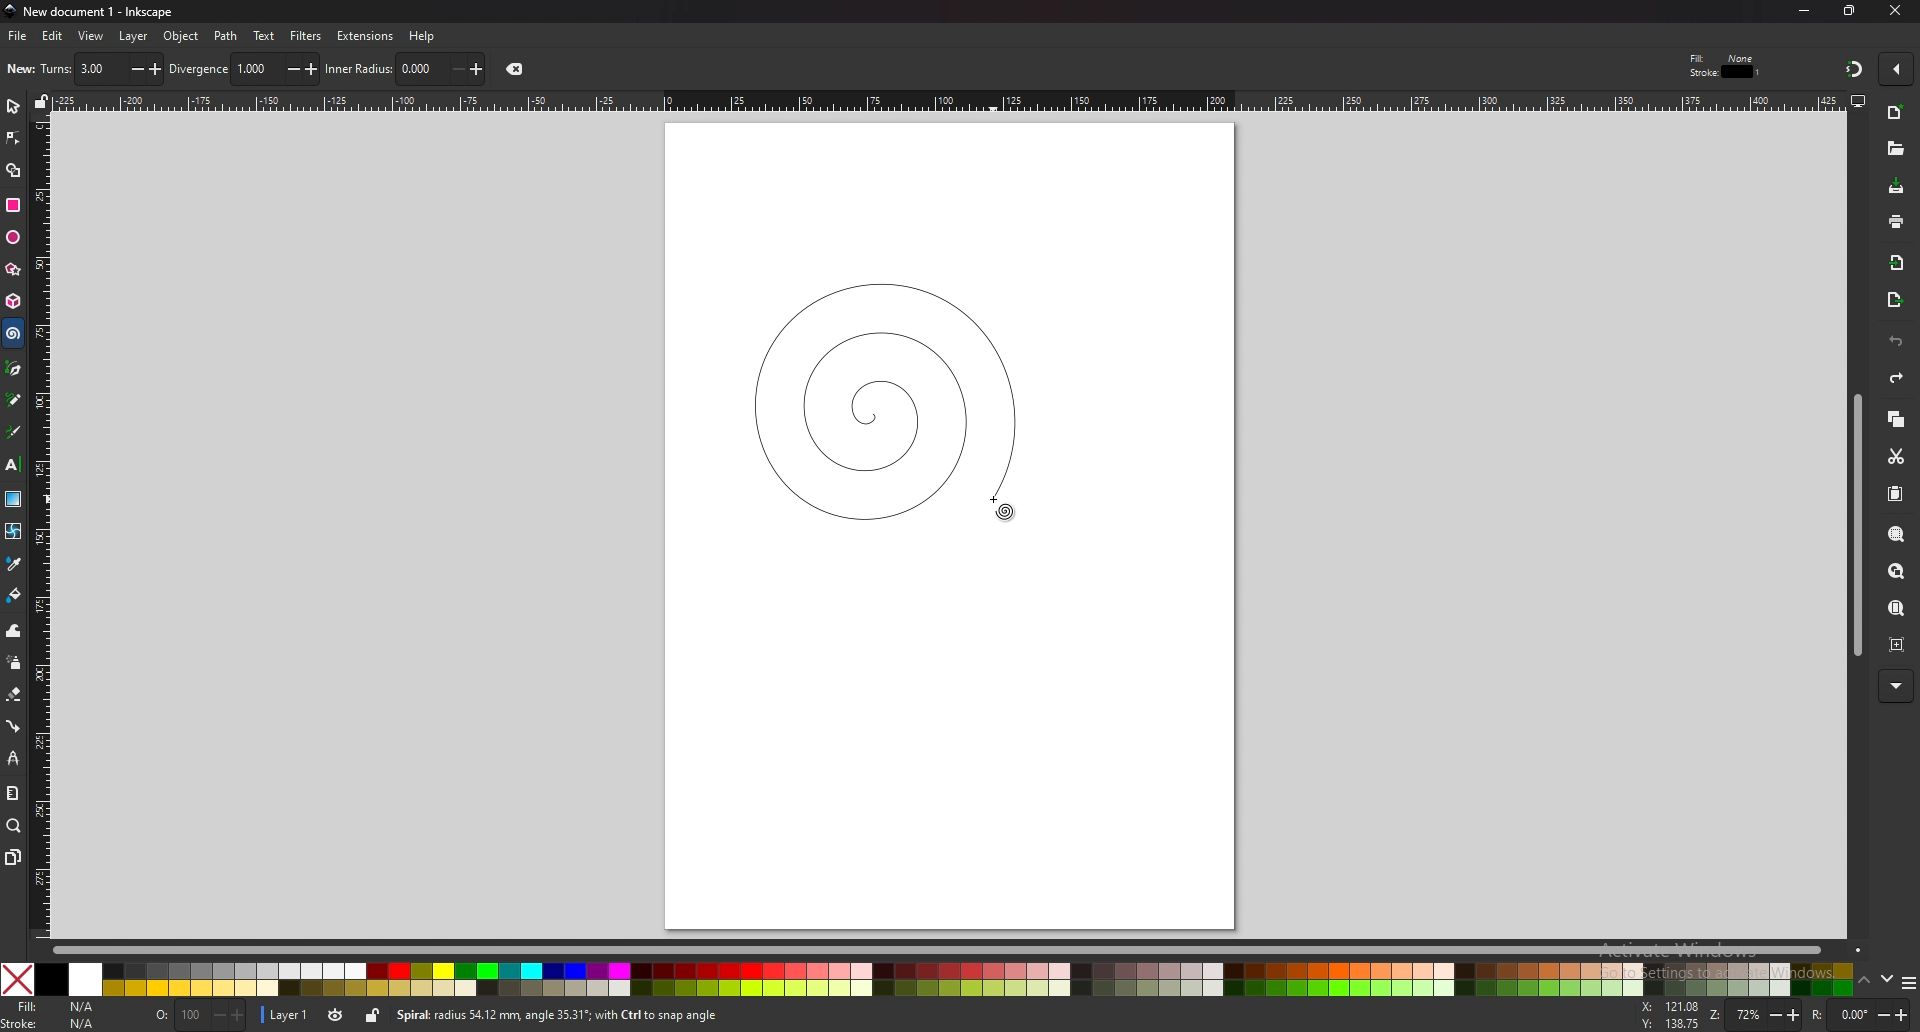 The width and height of the screenshot is (1920, 1032). I want to click on save, so click(1896, 186).